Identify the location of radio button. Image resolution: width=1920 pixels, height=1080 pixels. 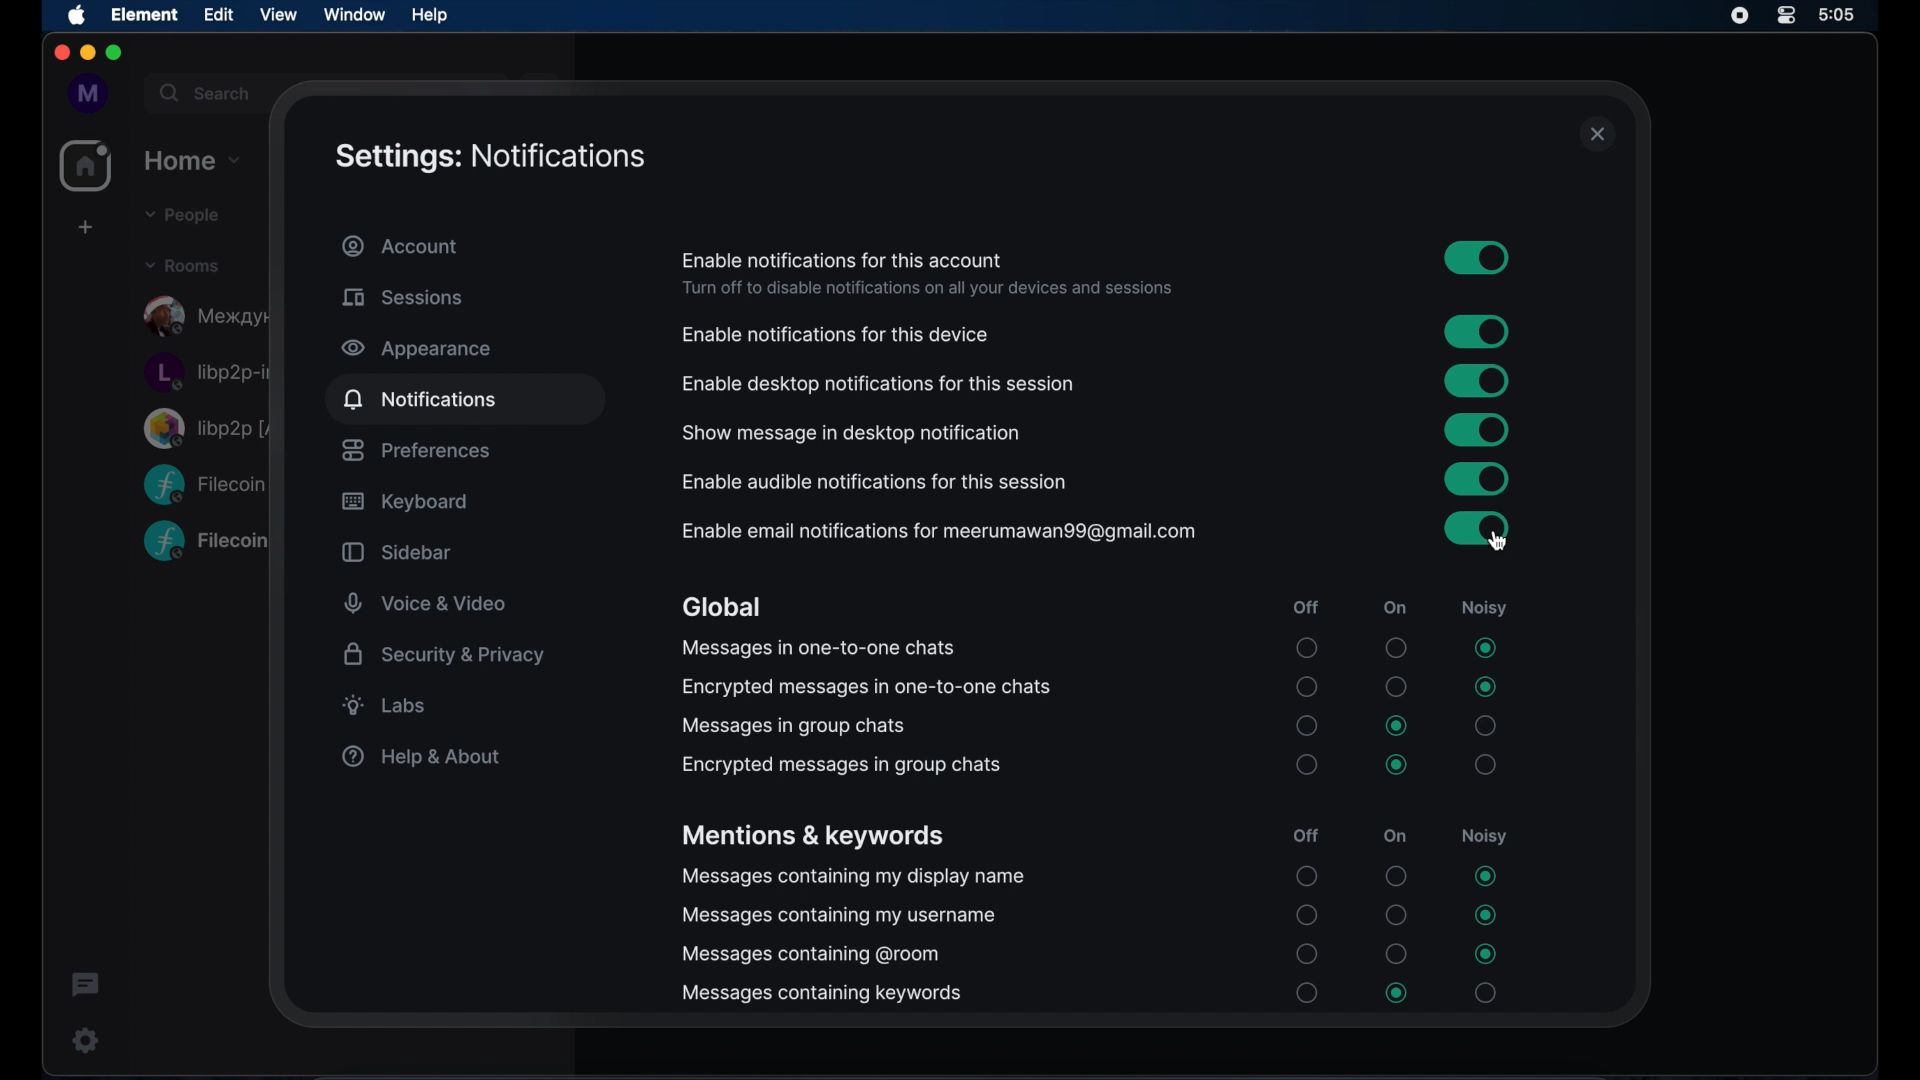
(1307, 725).